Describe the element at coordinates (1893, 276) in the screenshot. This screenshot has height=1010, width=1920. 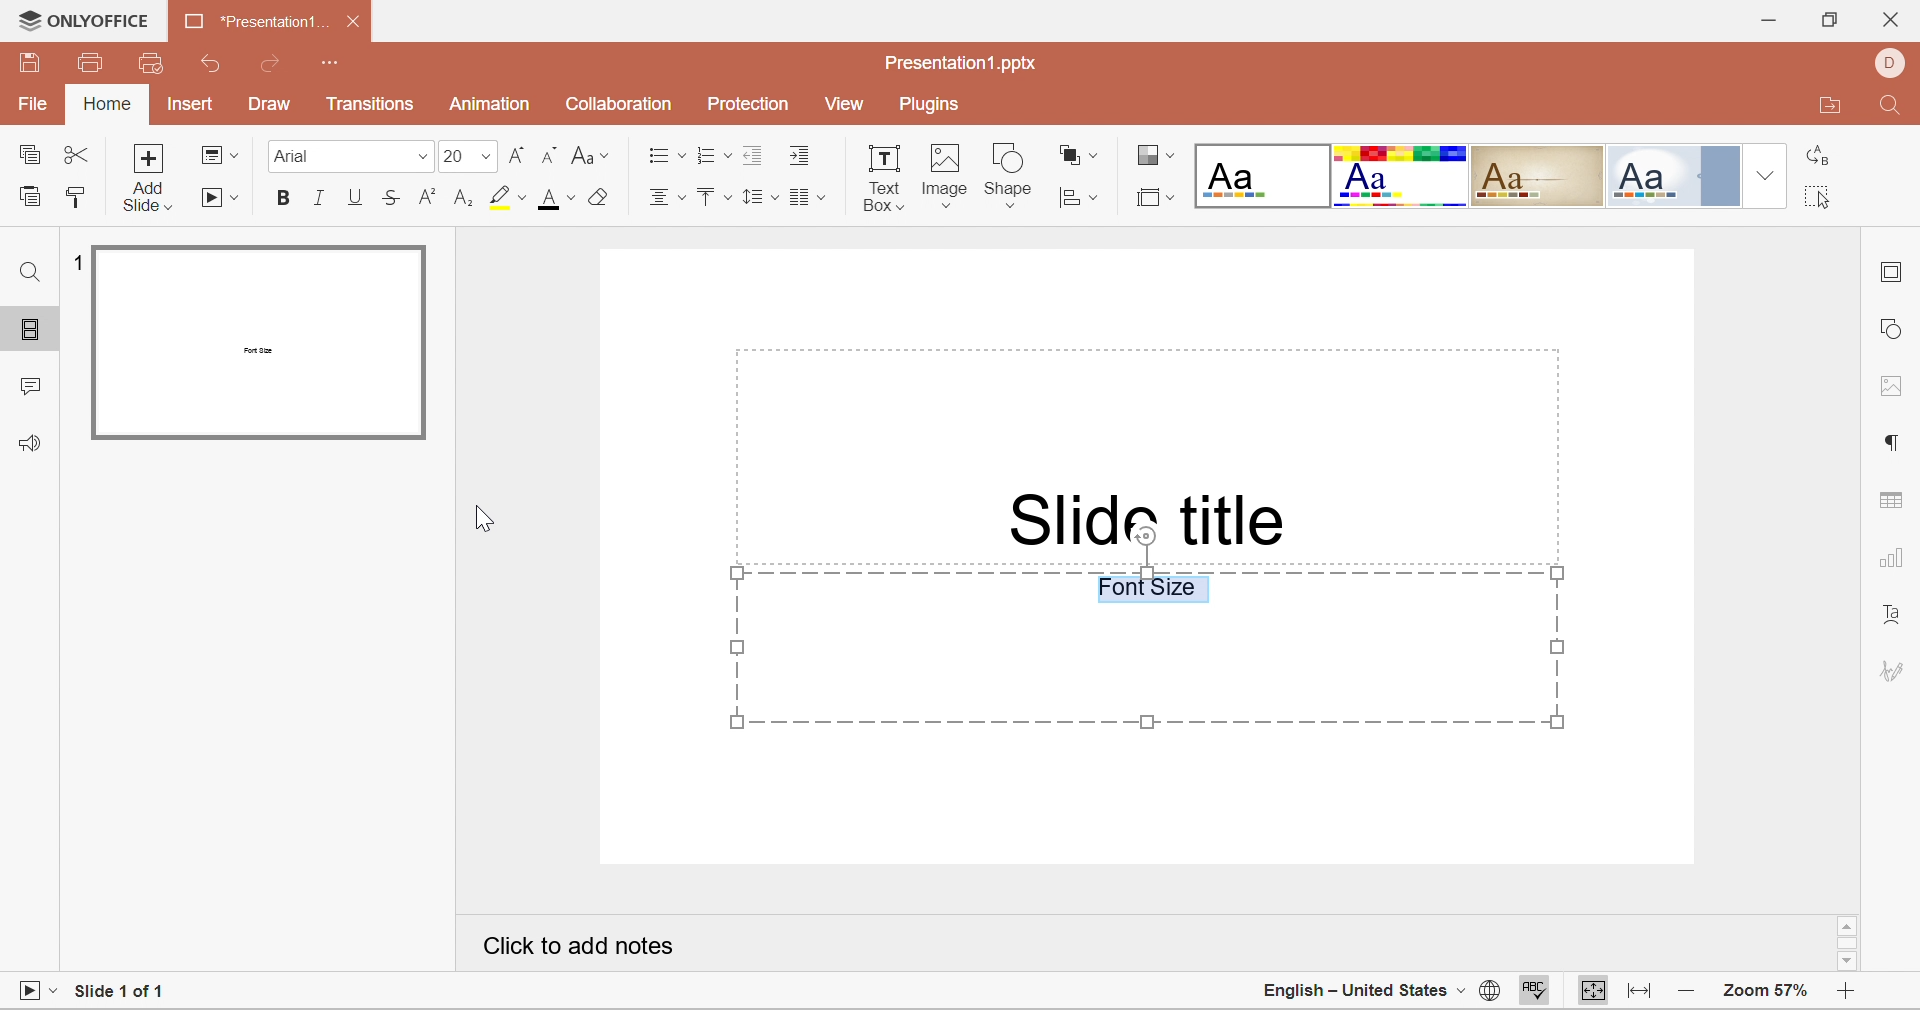
I see `slide settings` at that location.